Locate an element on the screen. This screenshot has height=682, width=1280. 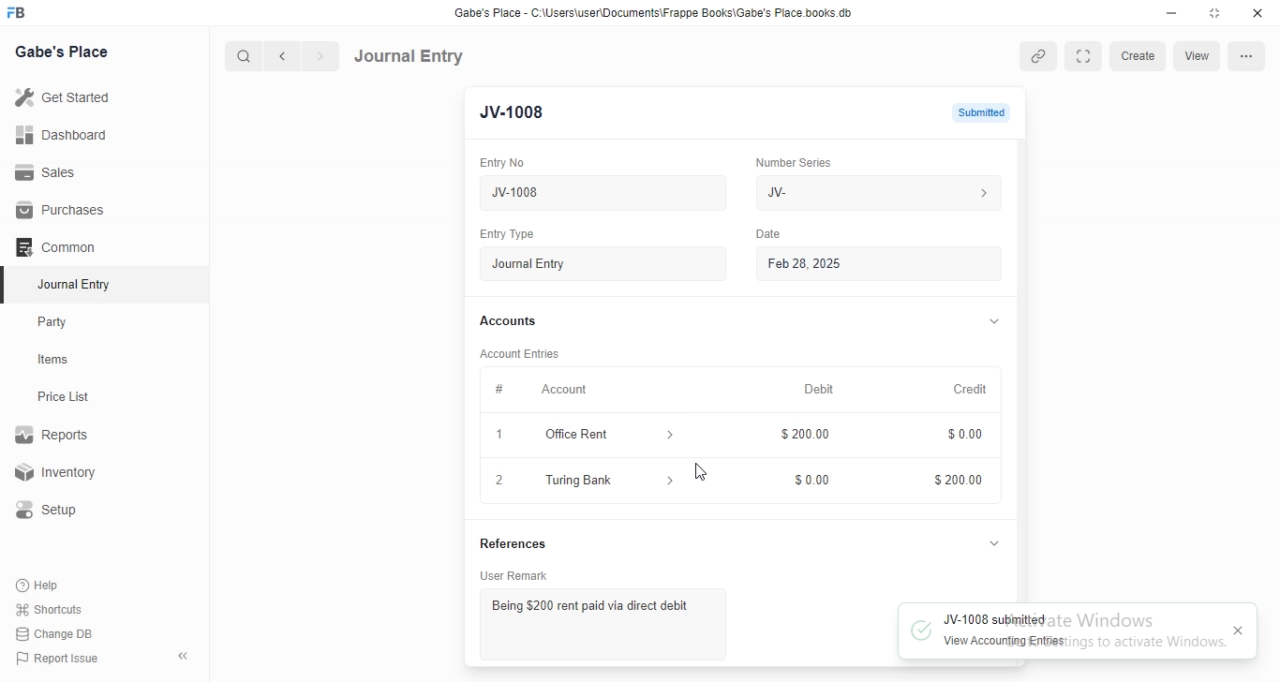
Feb 28,2025  is located at coordinates (875, 265).